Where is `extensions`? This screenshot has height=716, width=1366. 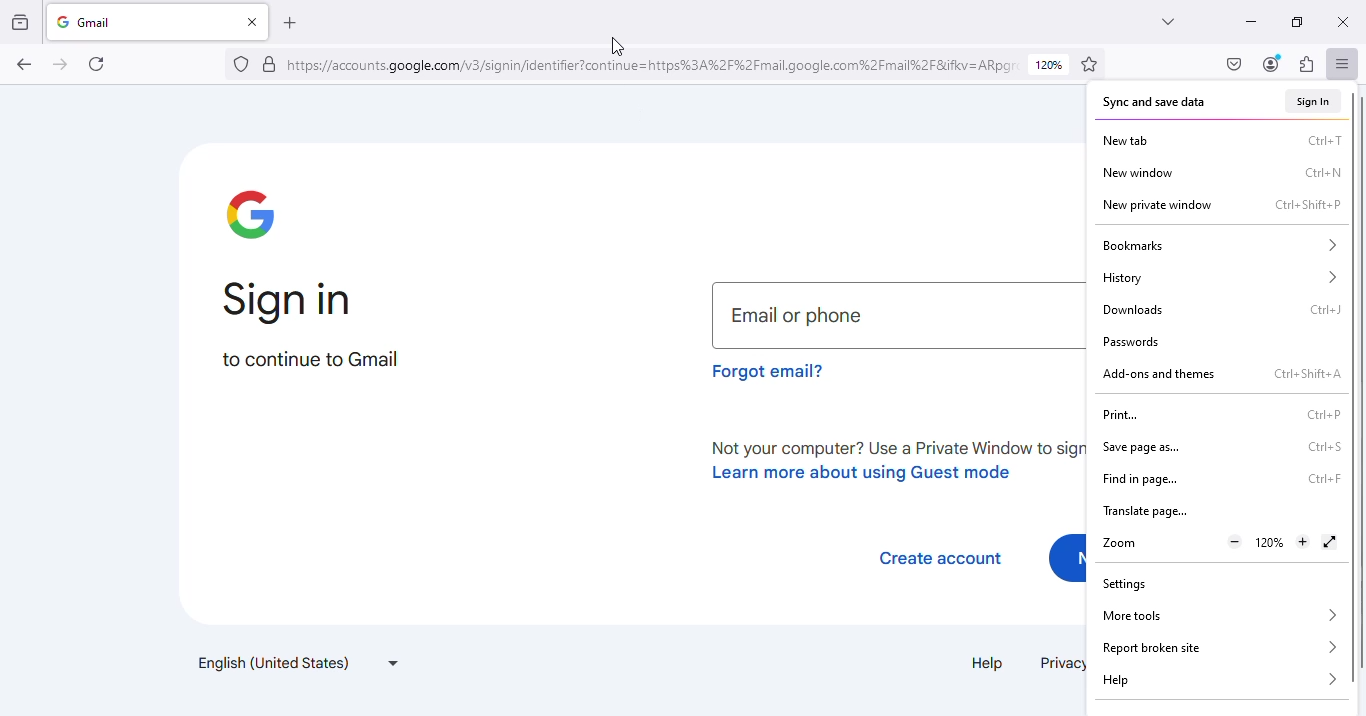 extensions is located at coordinates (1307, 64).